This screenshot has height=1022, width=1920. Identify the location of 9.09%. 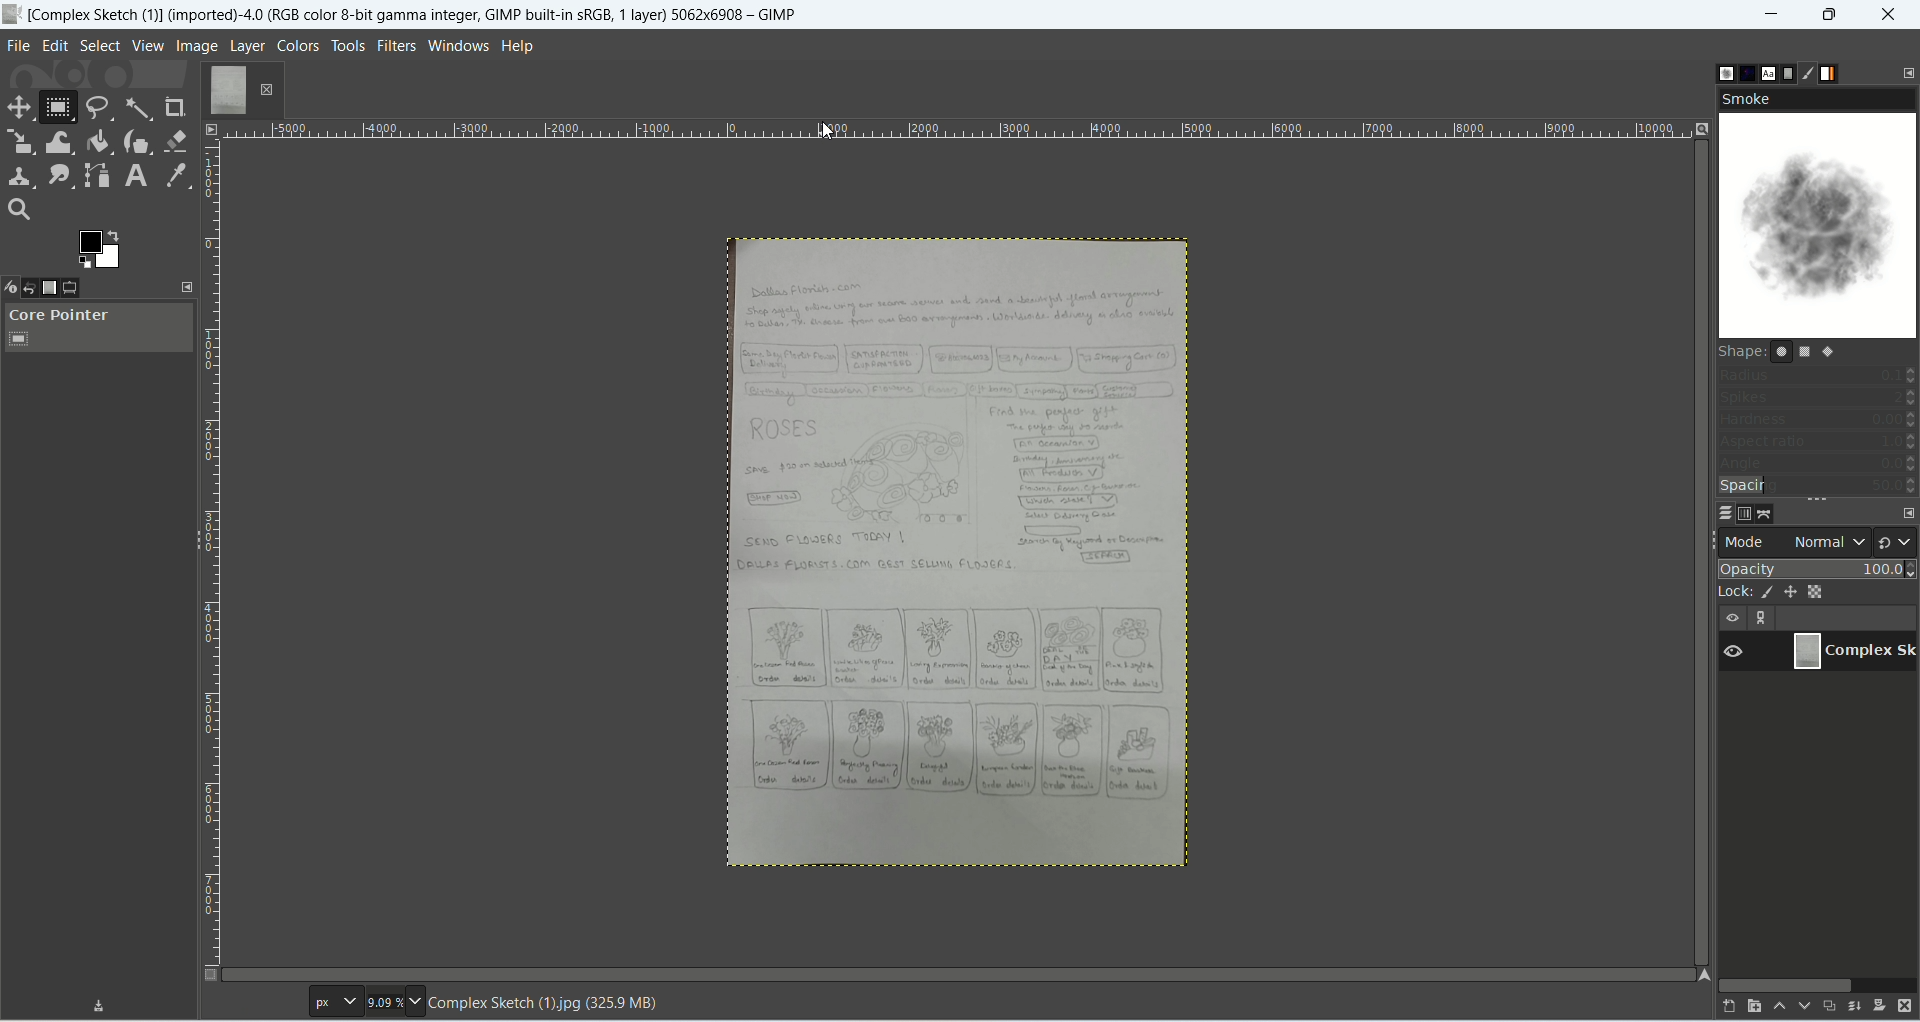
(395, 1003).